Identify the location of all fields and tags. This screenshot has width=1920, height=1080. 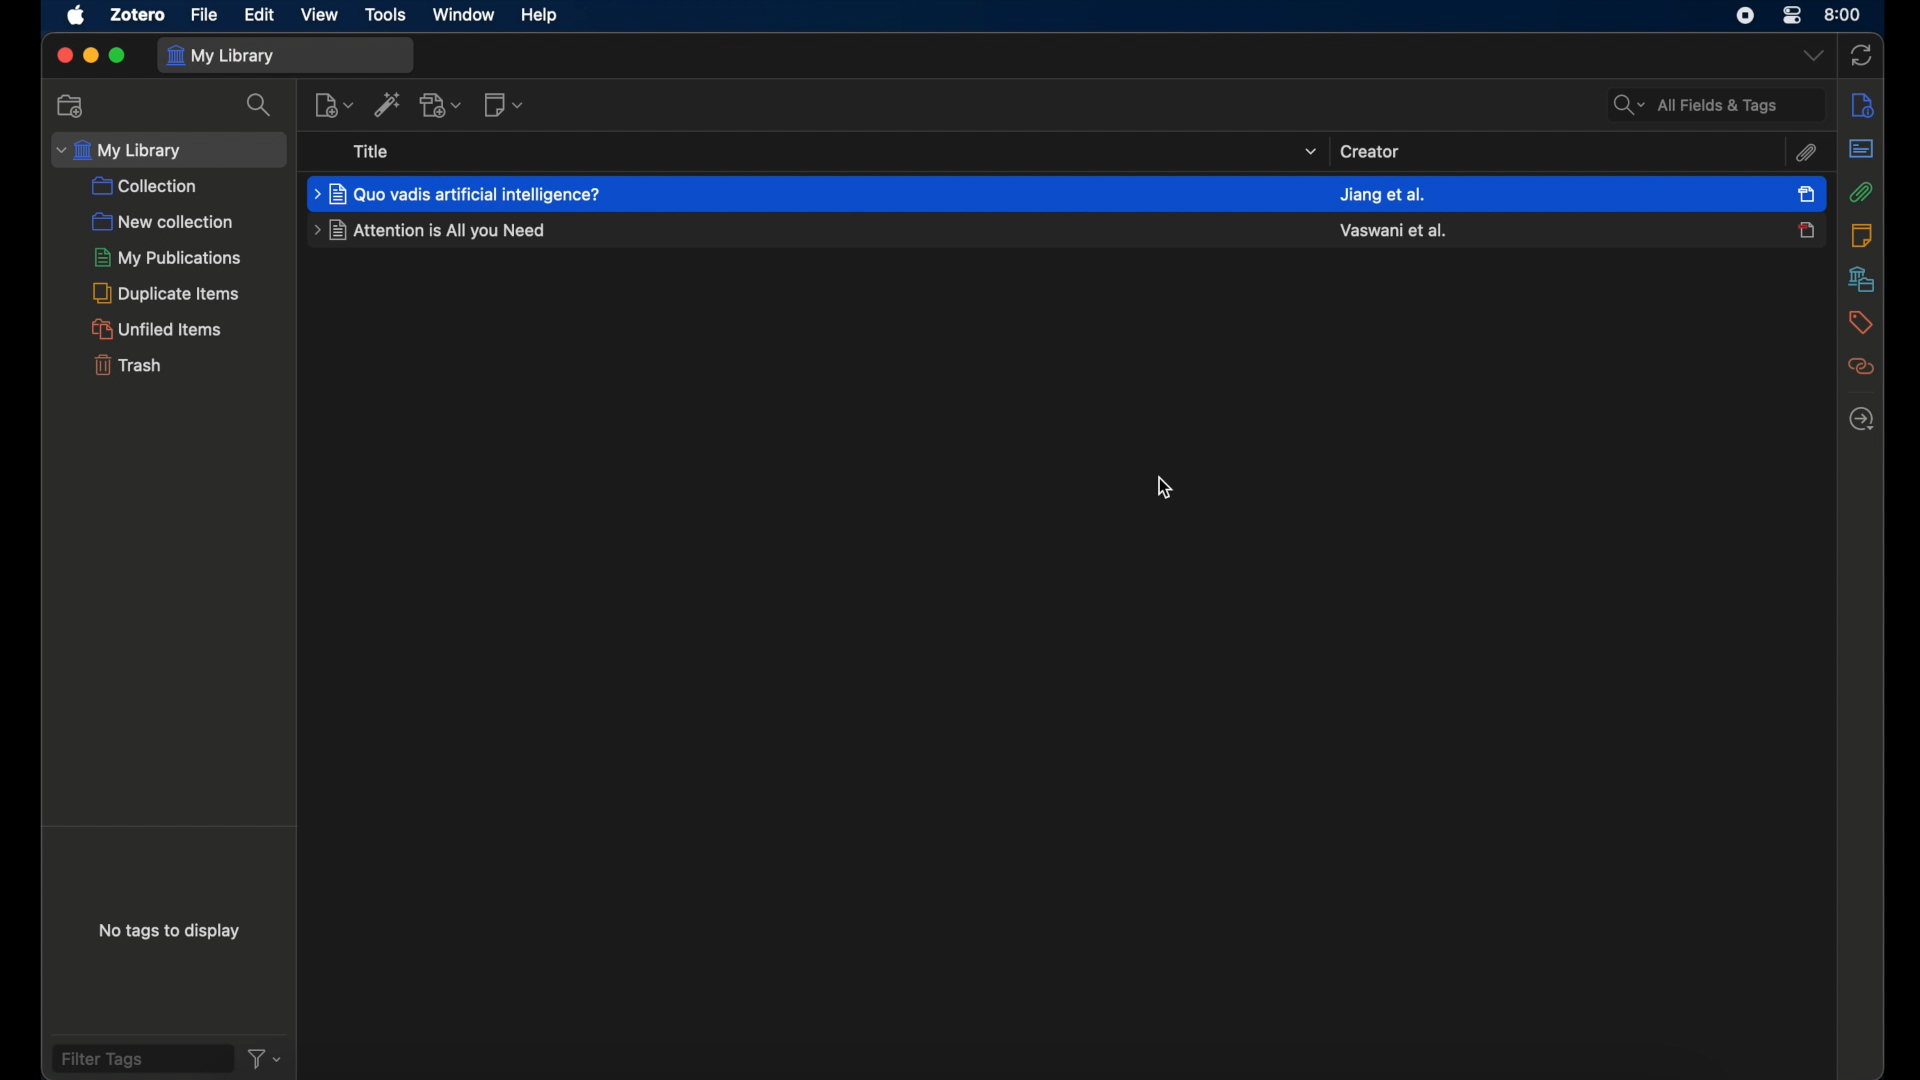
(1715, 104).